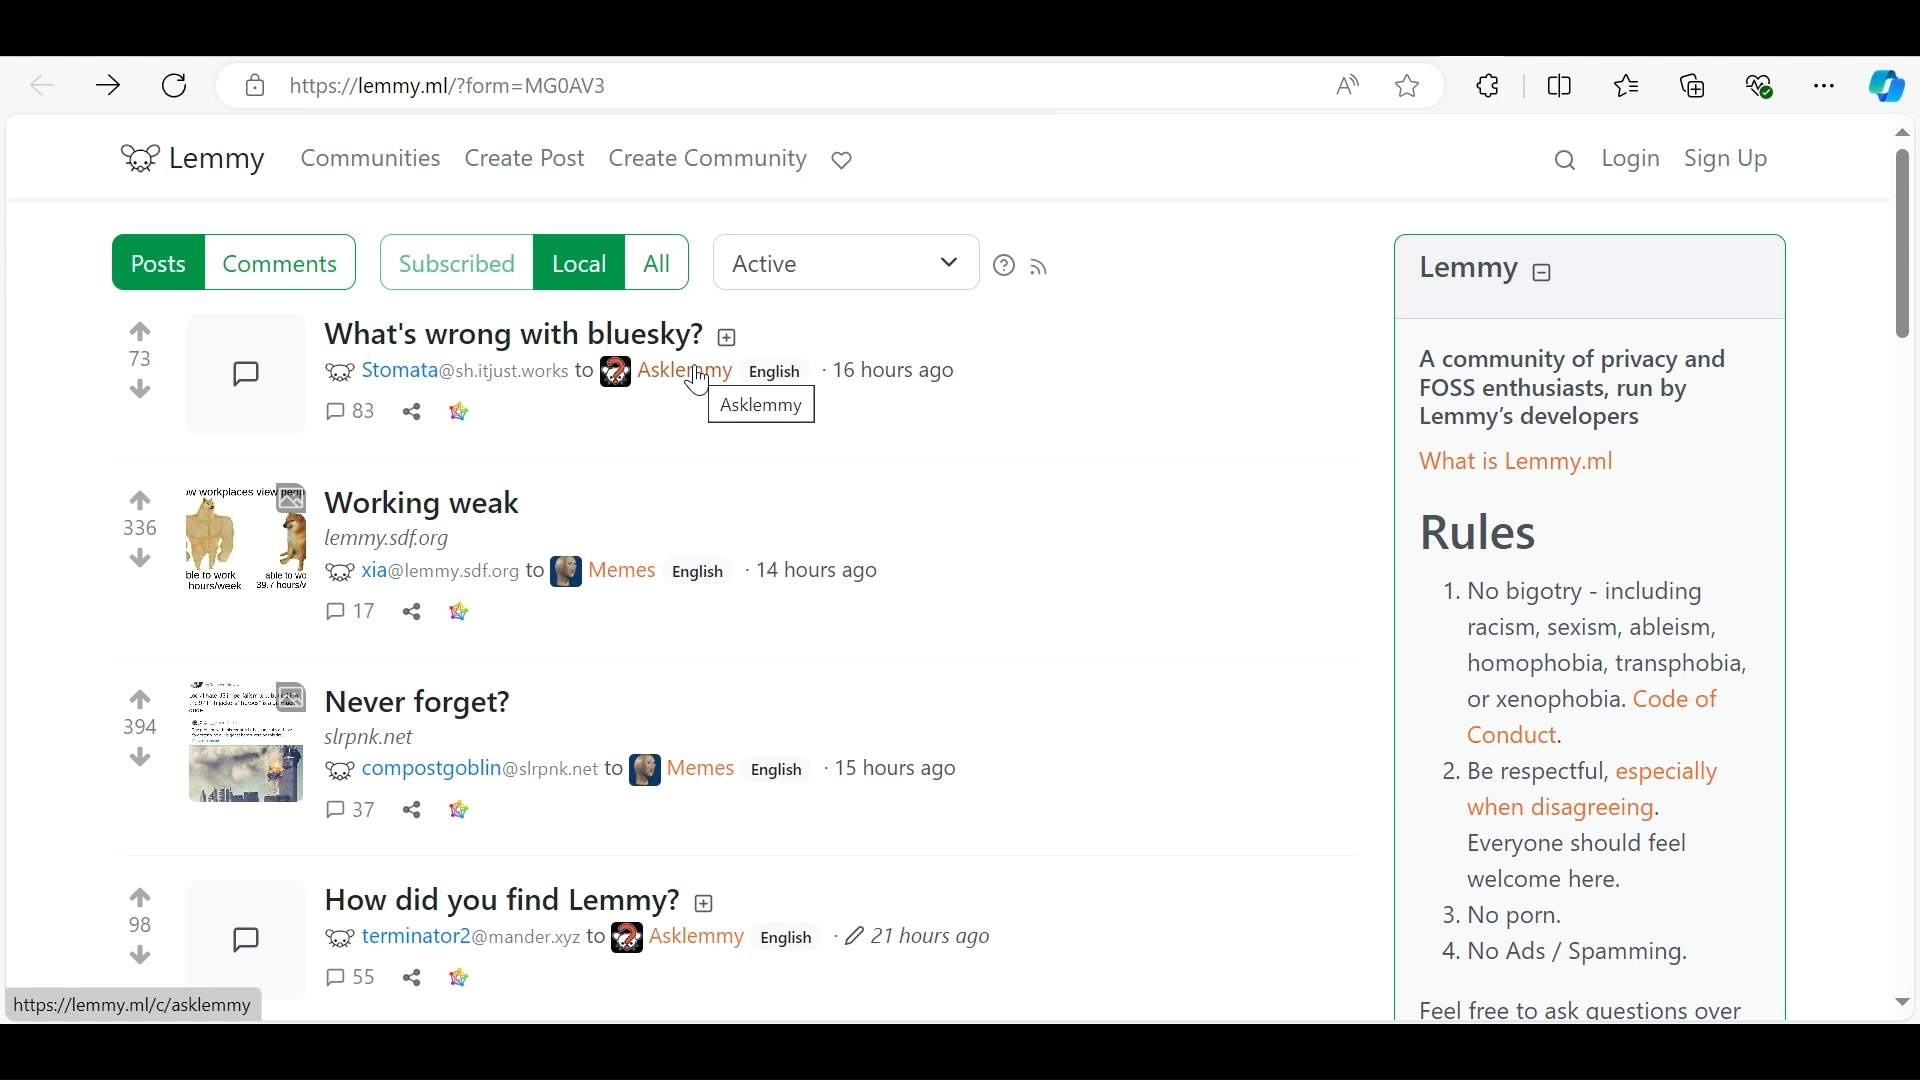 The width and height of the screenshot is (1920, 1080). I want to click on Share, so click(410, 613).